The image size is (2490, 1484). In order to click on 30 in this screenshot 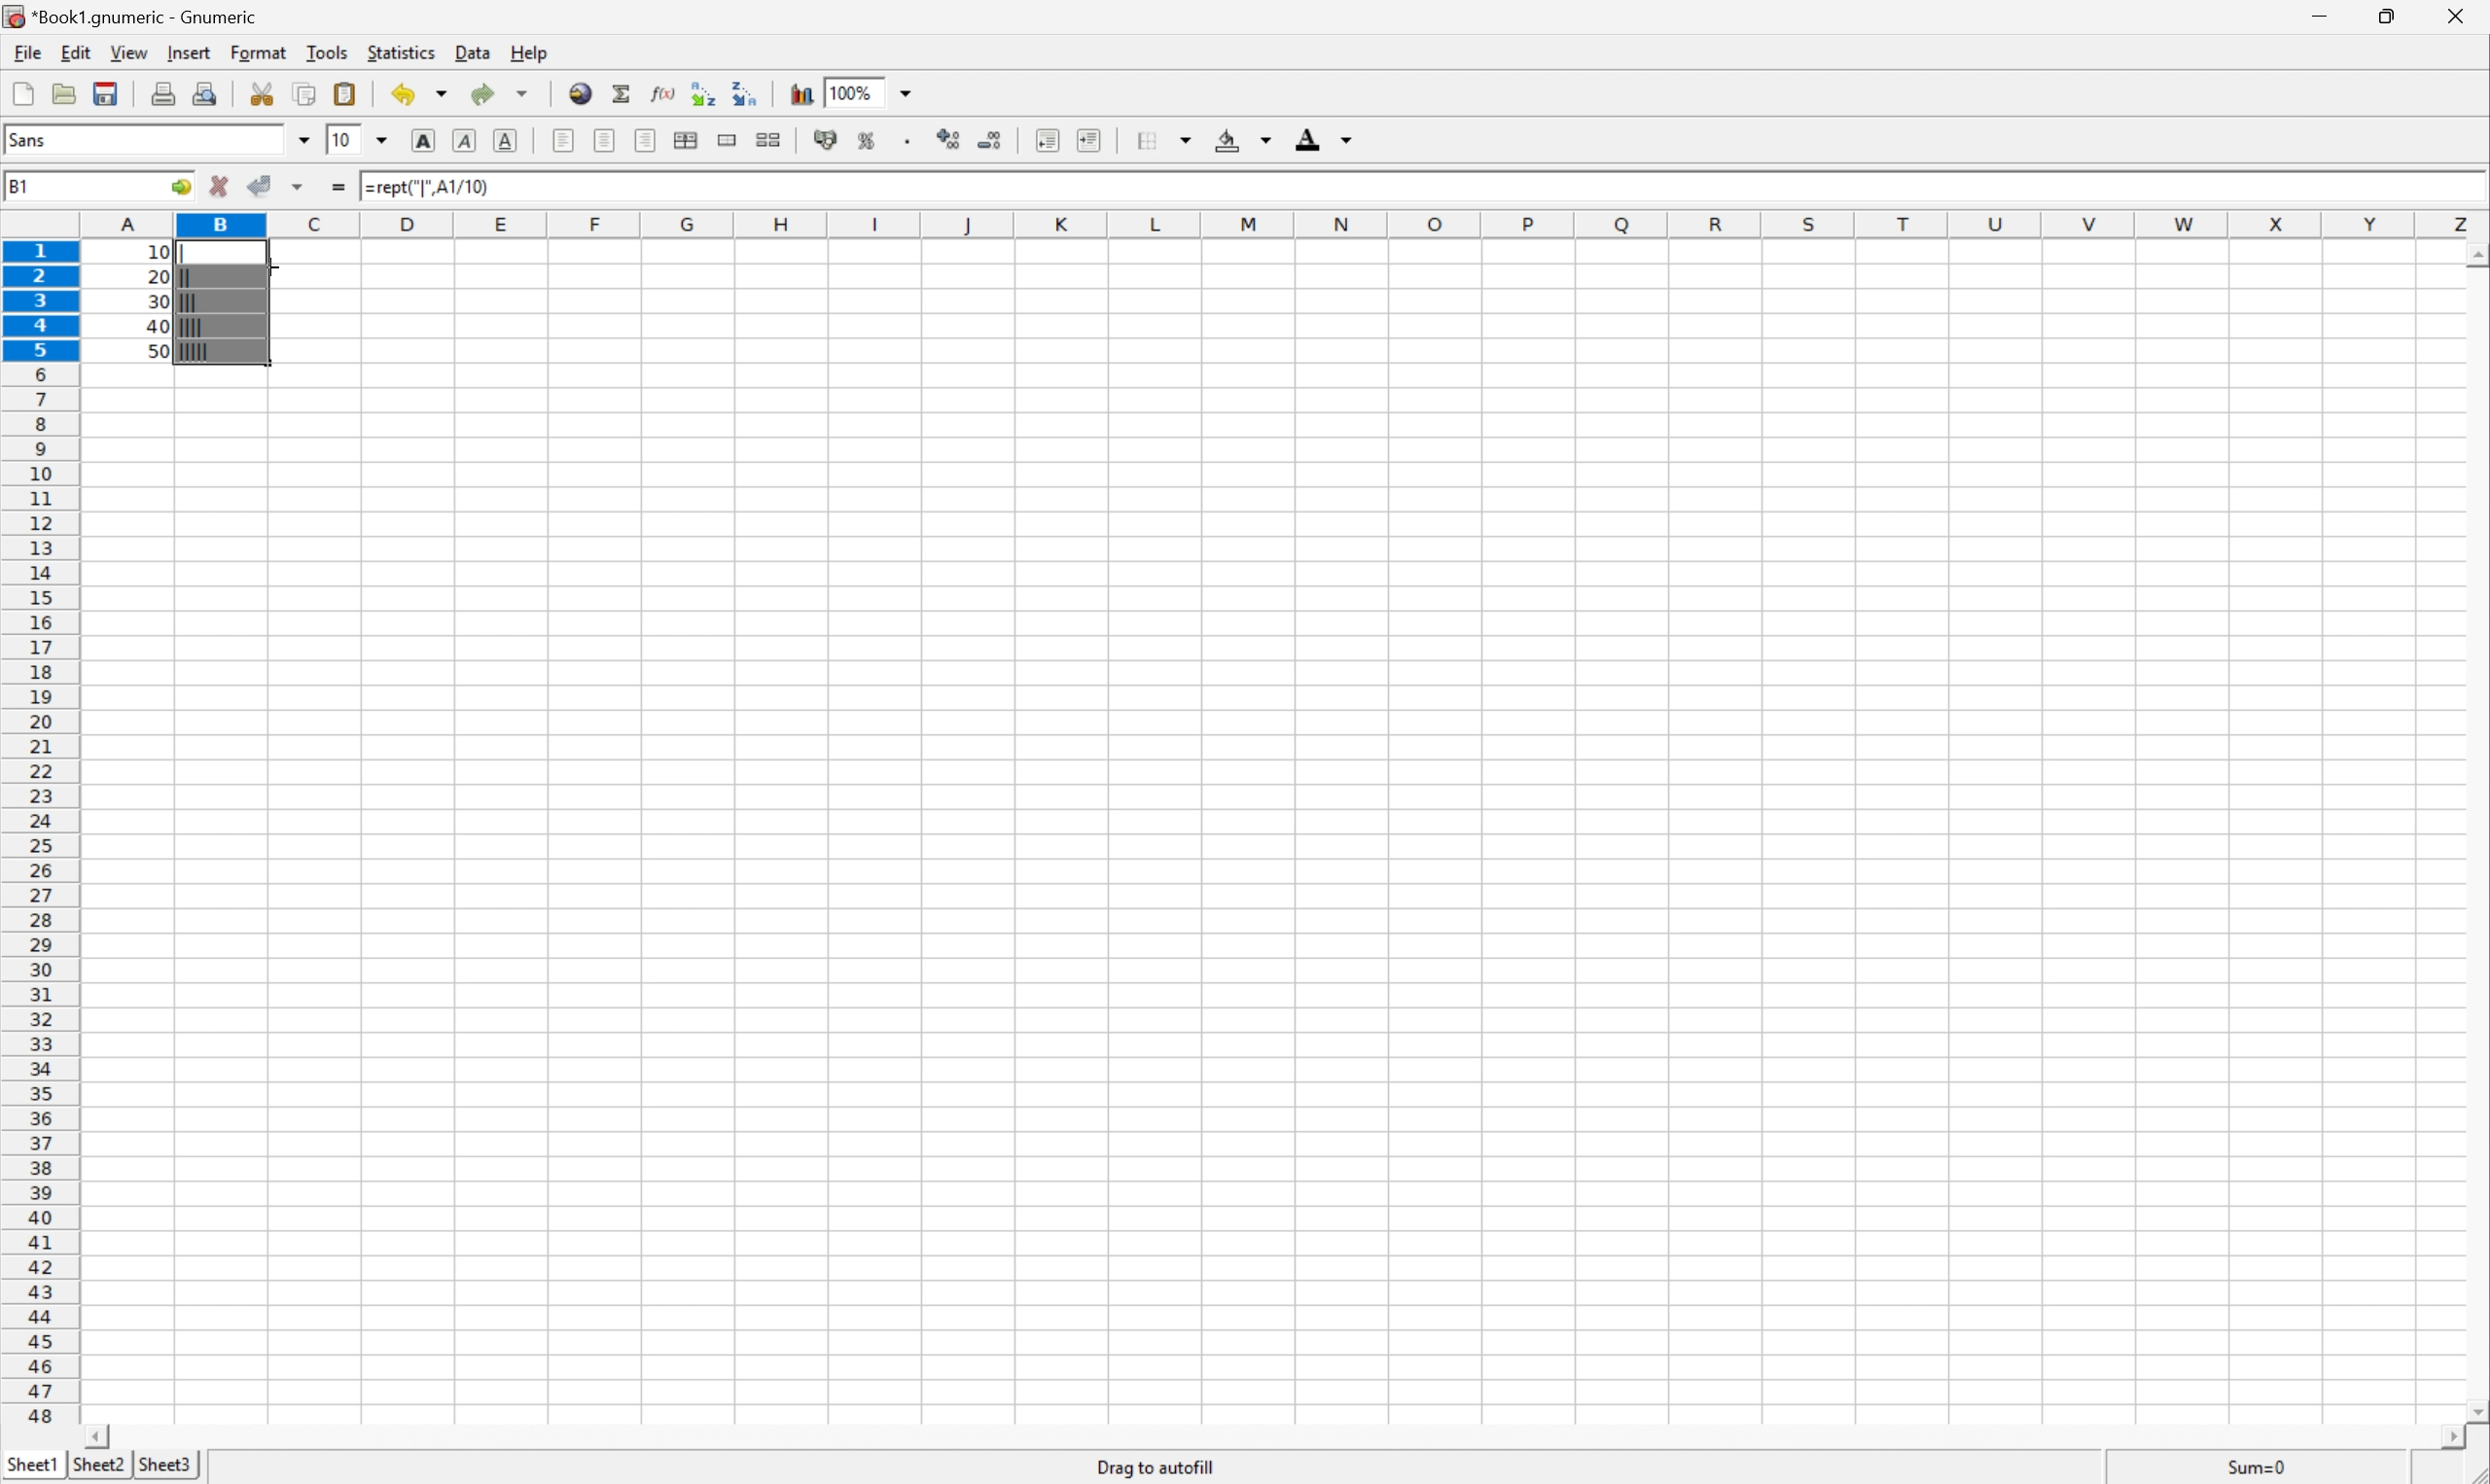, I will do `click(160, 301)`.